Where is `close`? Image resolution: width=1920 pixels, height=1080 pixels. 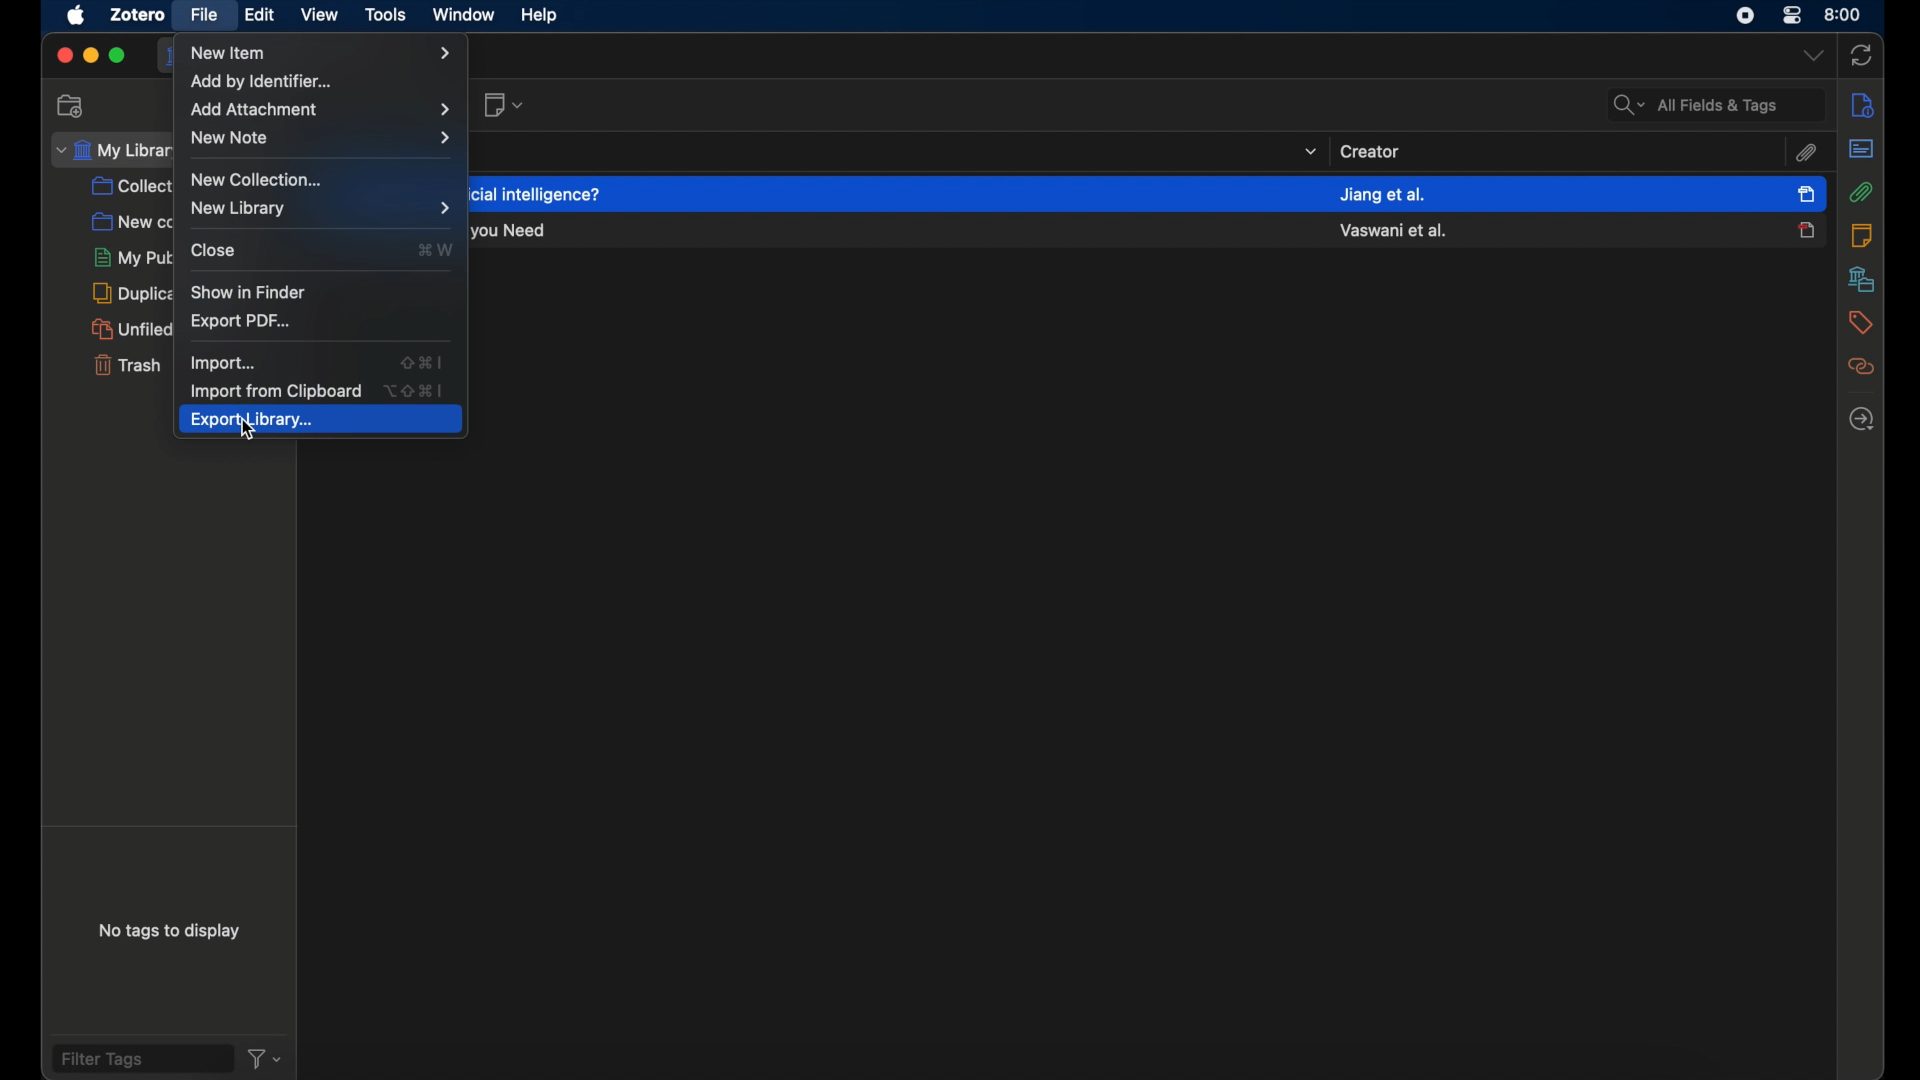
close is located at coordinates (213, 250).